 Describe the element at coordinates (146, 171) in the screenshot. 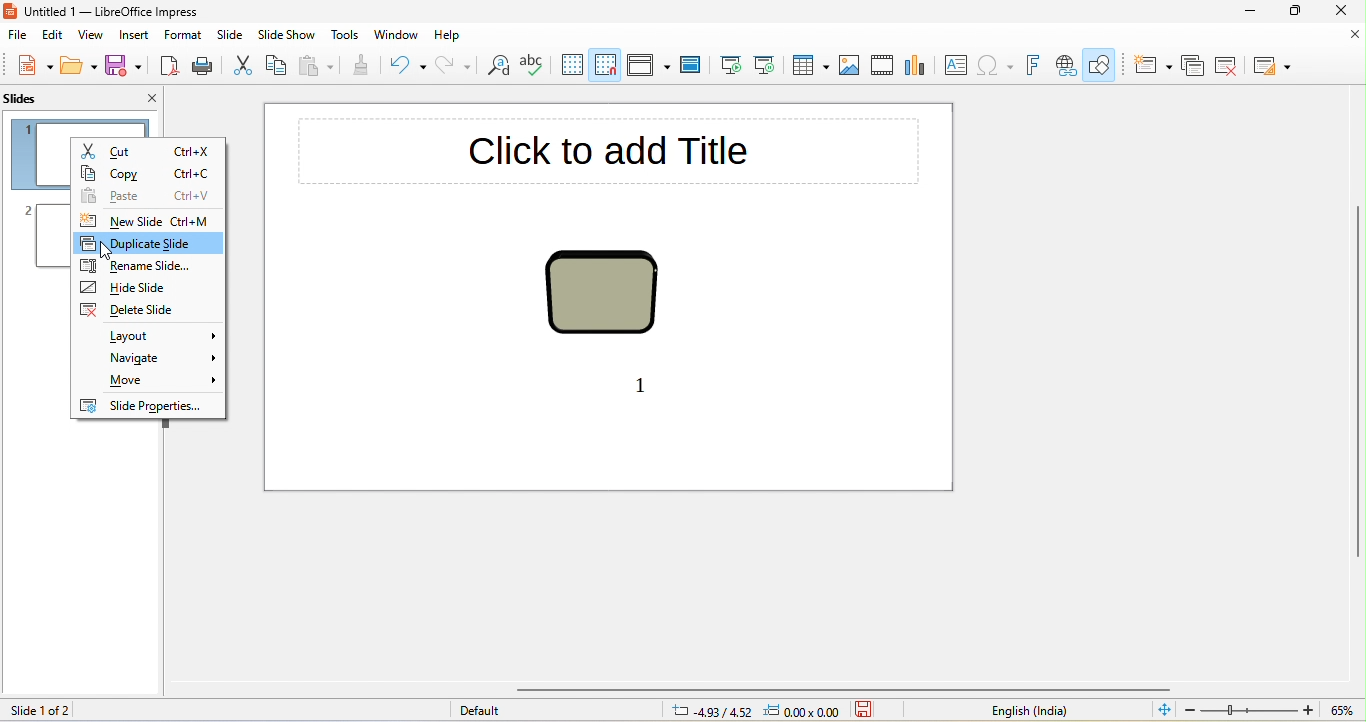

I see `copy` at that location.